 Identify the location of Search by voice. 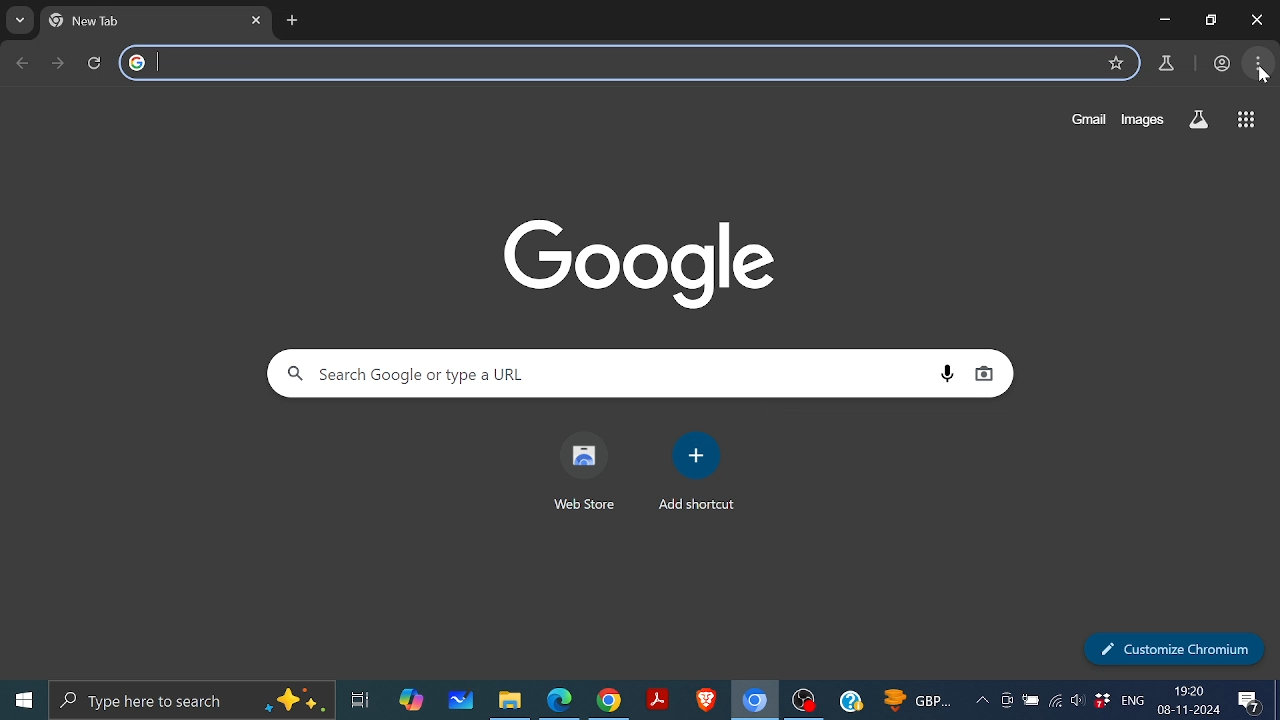
(948, 375).